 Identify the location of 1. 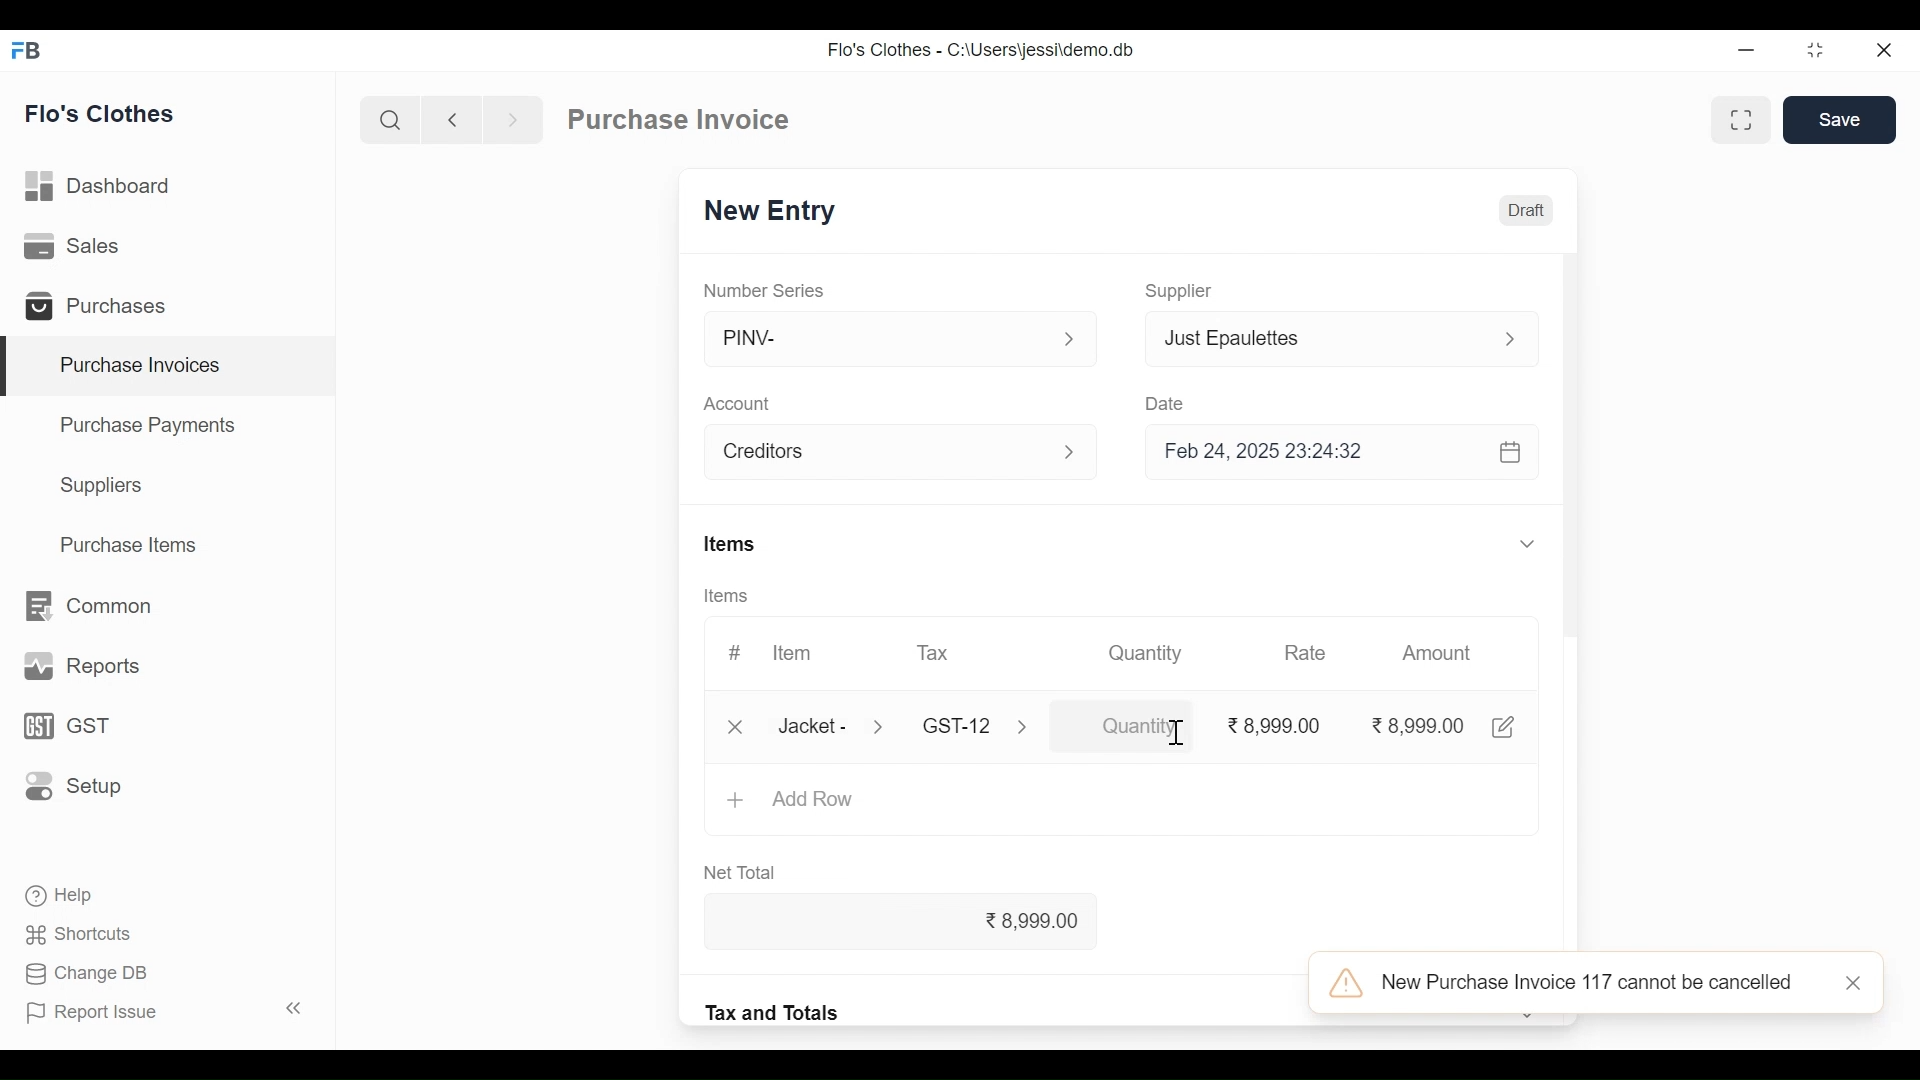
(1122, 726).